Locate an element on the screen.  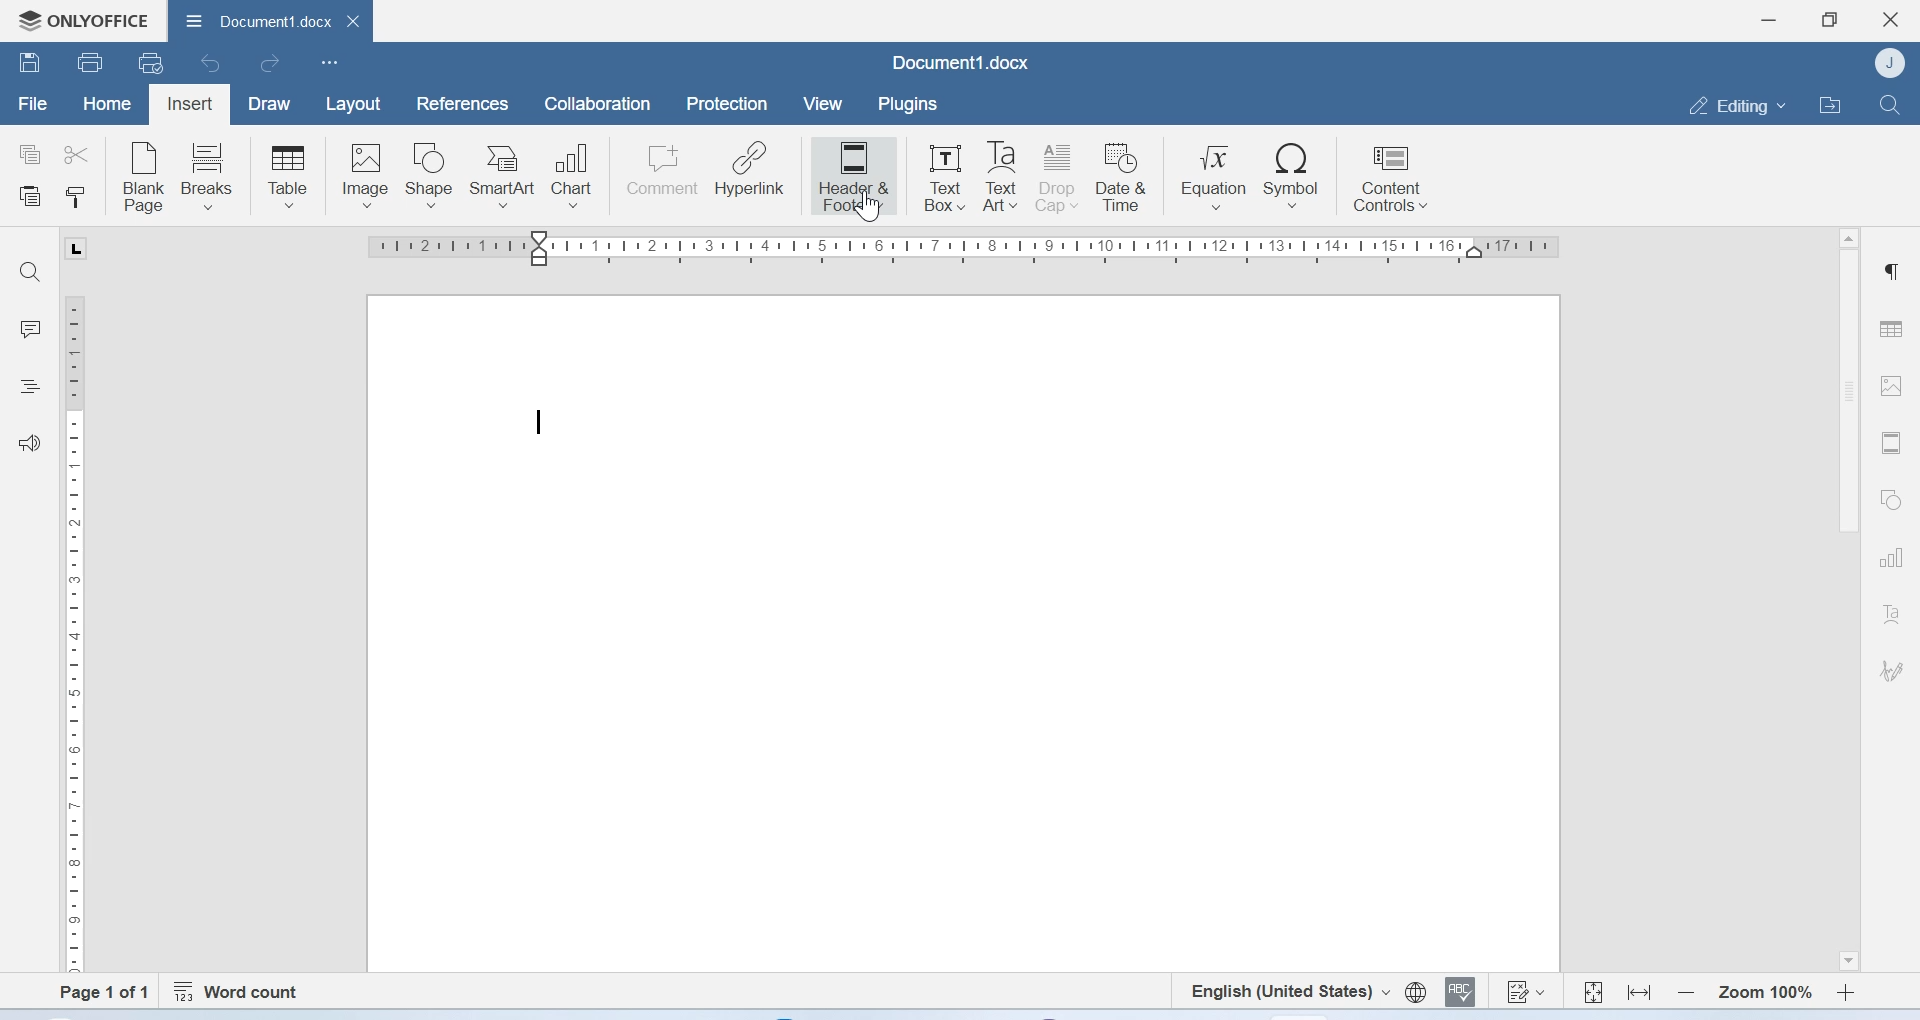
Word count is located at coordinates (241, 988).